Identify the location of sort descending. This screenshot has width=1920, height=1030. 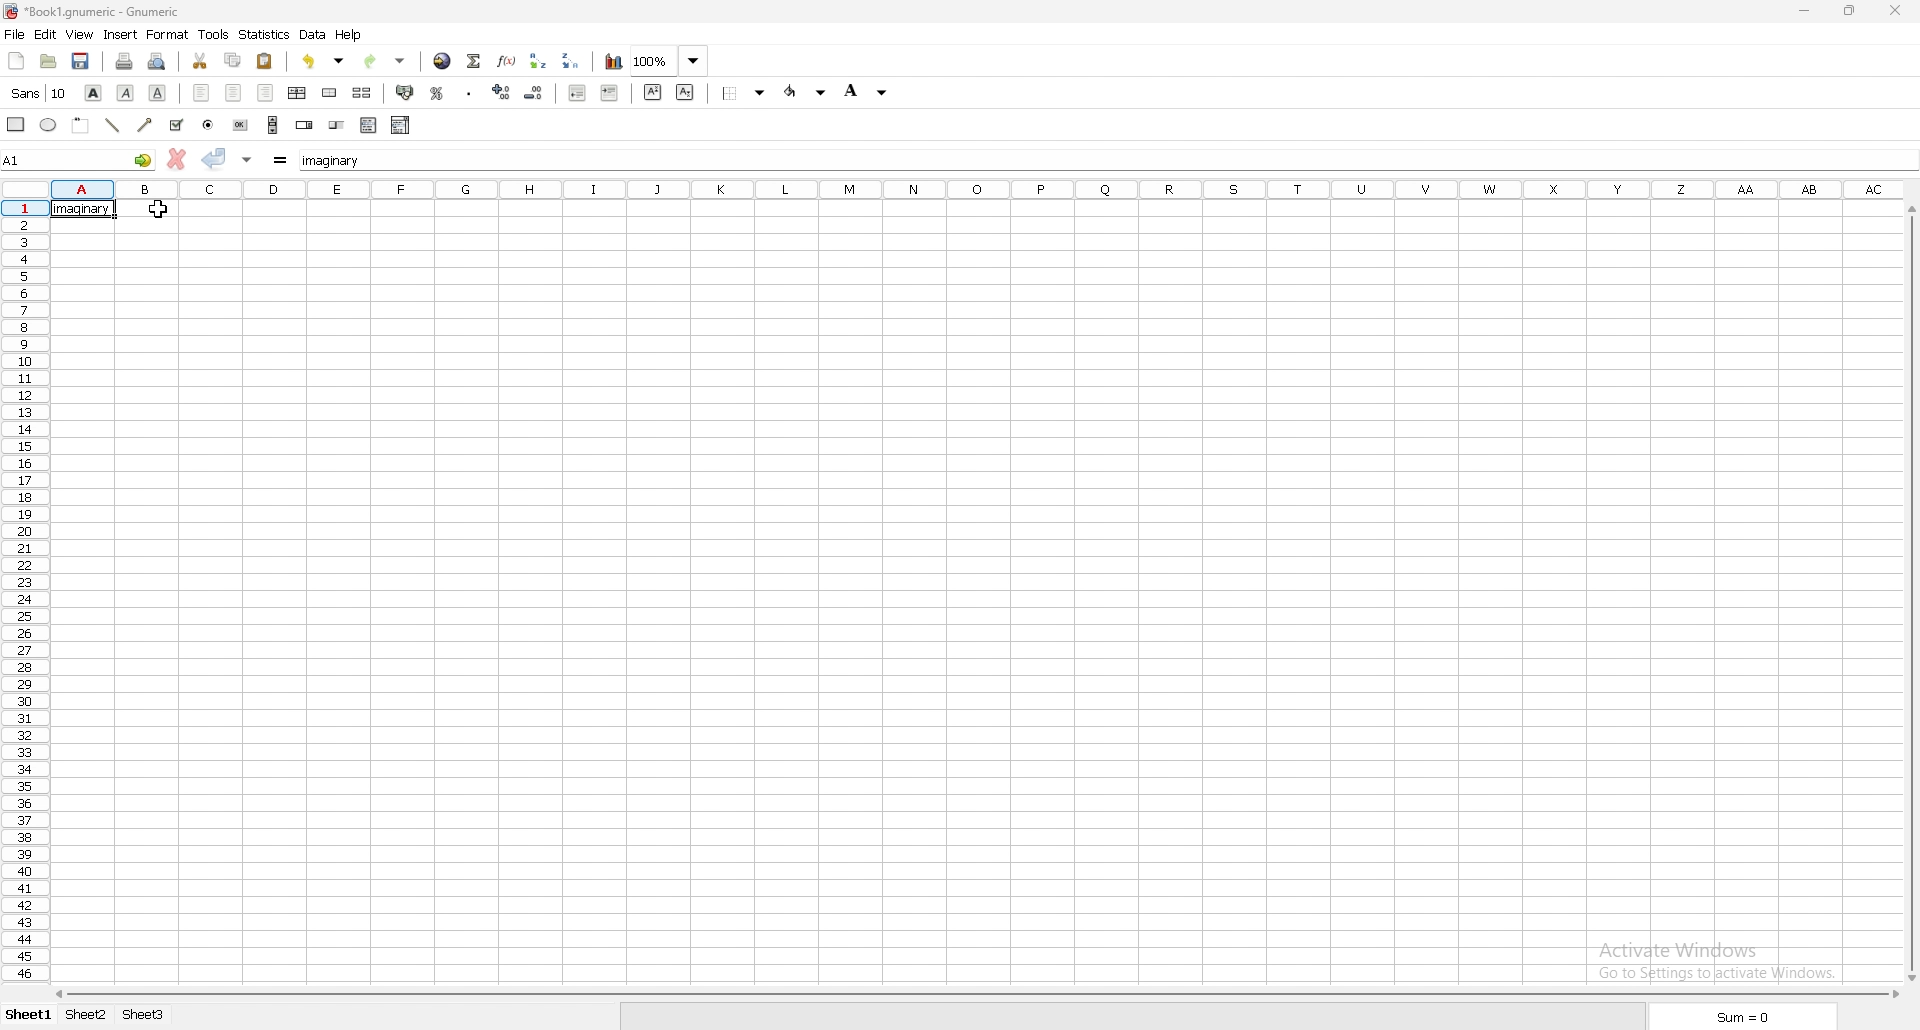
(571, 61).